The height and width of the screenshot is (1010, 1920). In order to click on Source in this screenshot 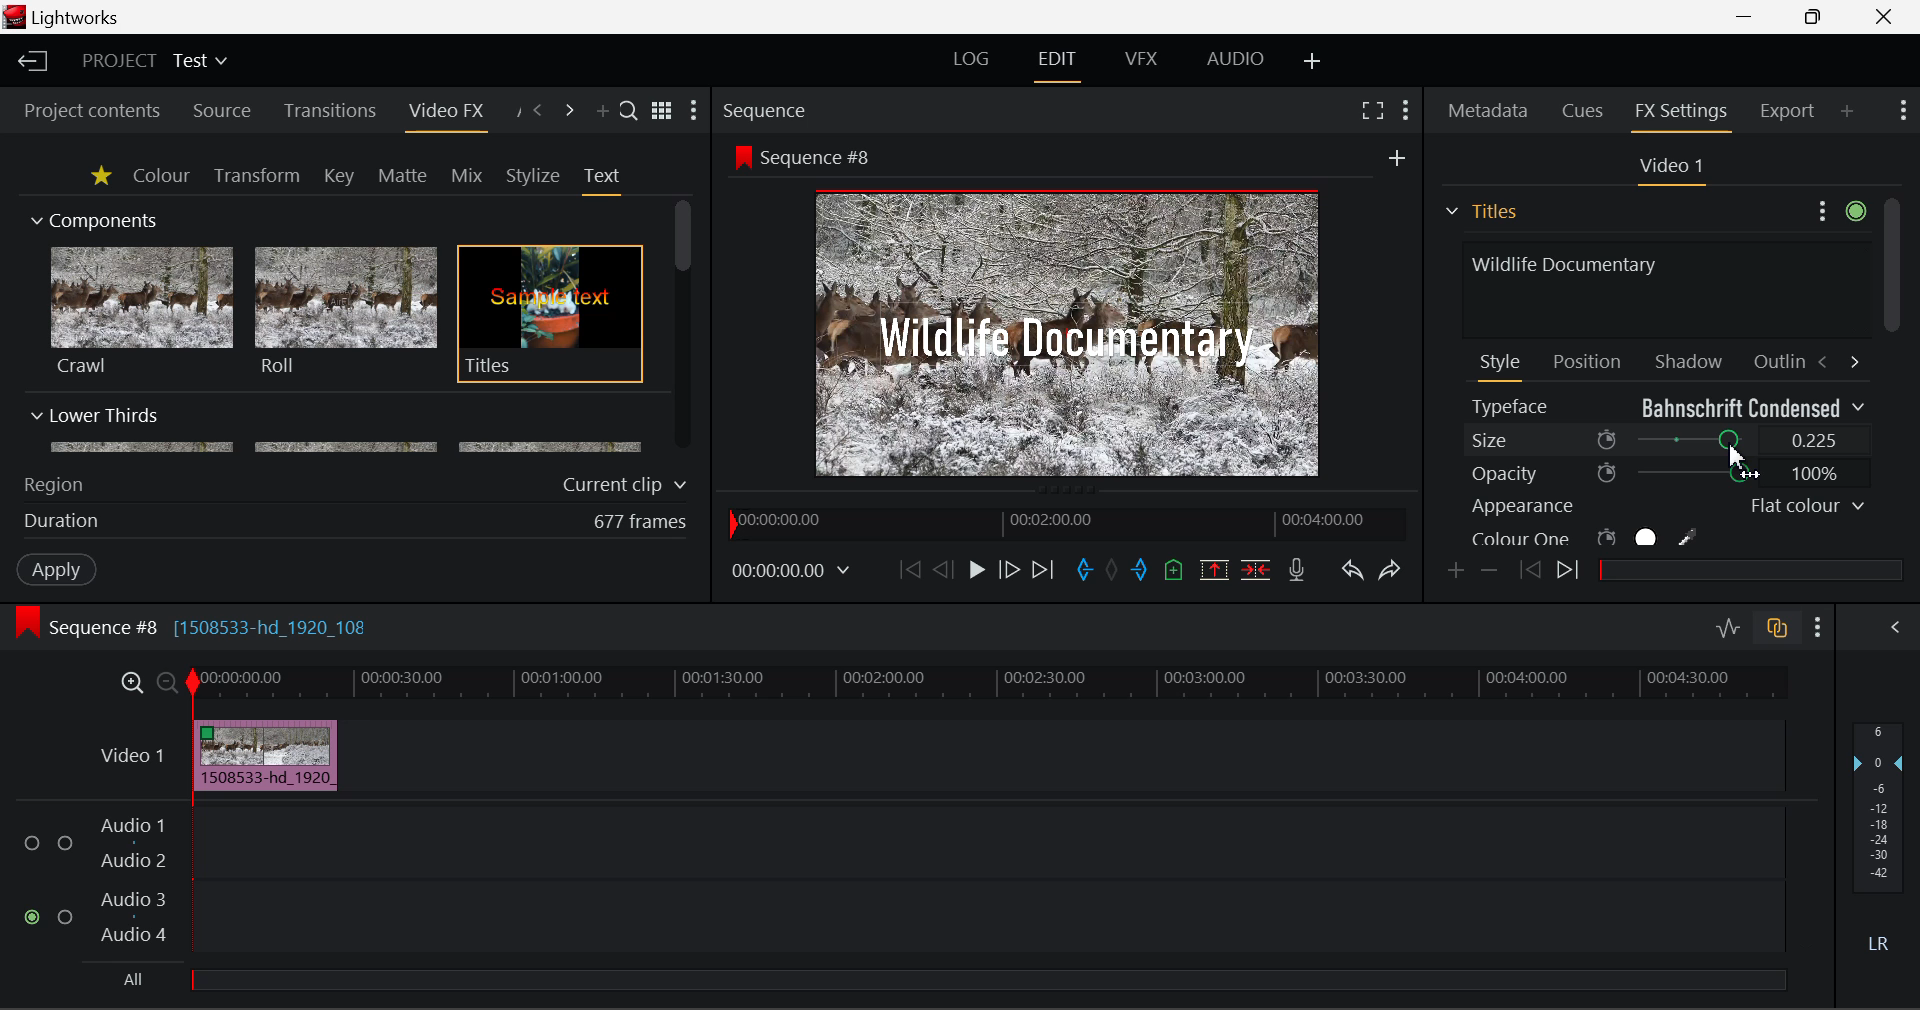, I will do `click(222, 113)`.